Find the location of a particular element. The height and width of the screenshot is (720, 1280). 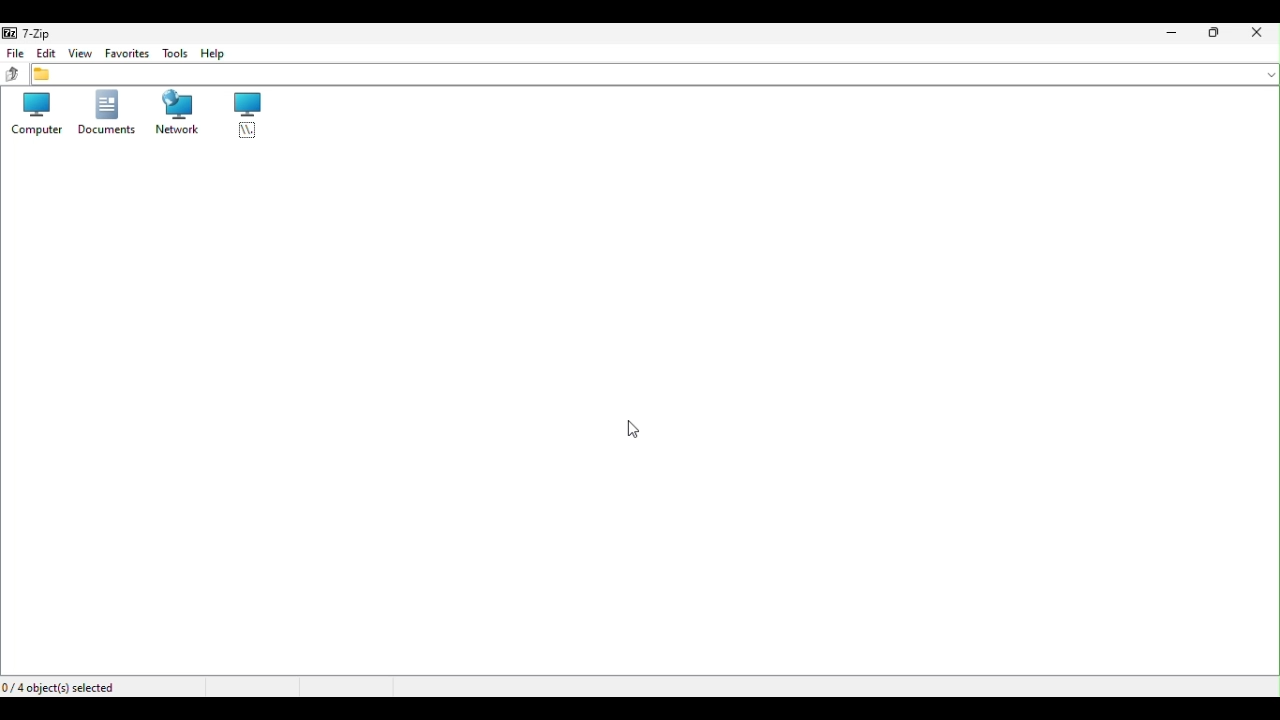

Close is located at coordinates (1259, 34).